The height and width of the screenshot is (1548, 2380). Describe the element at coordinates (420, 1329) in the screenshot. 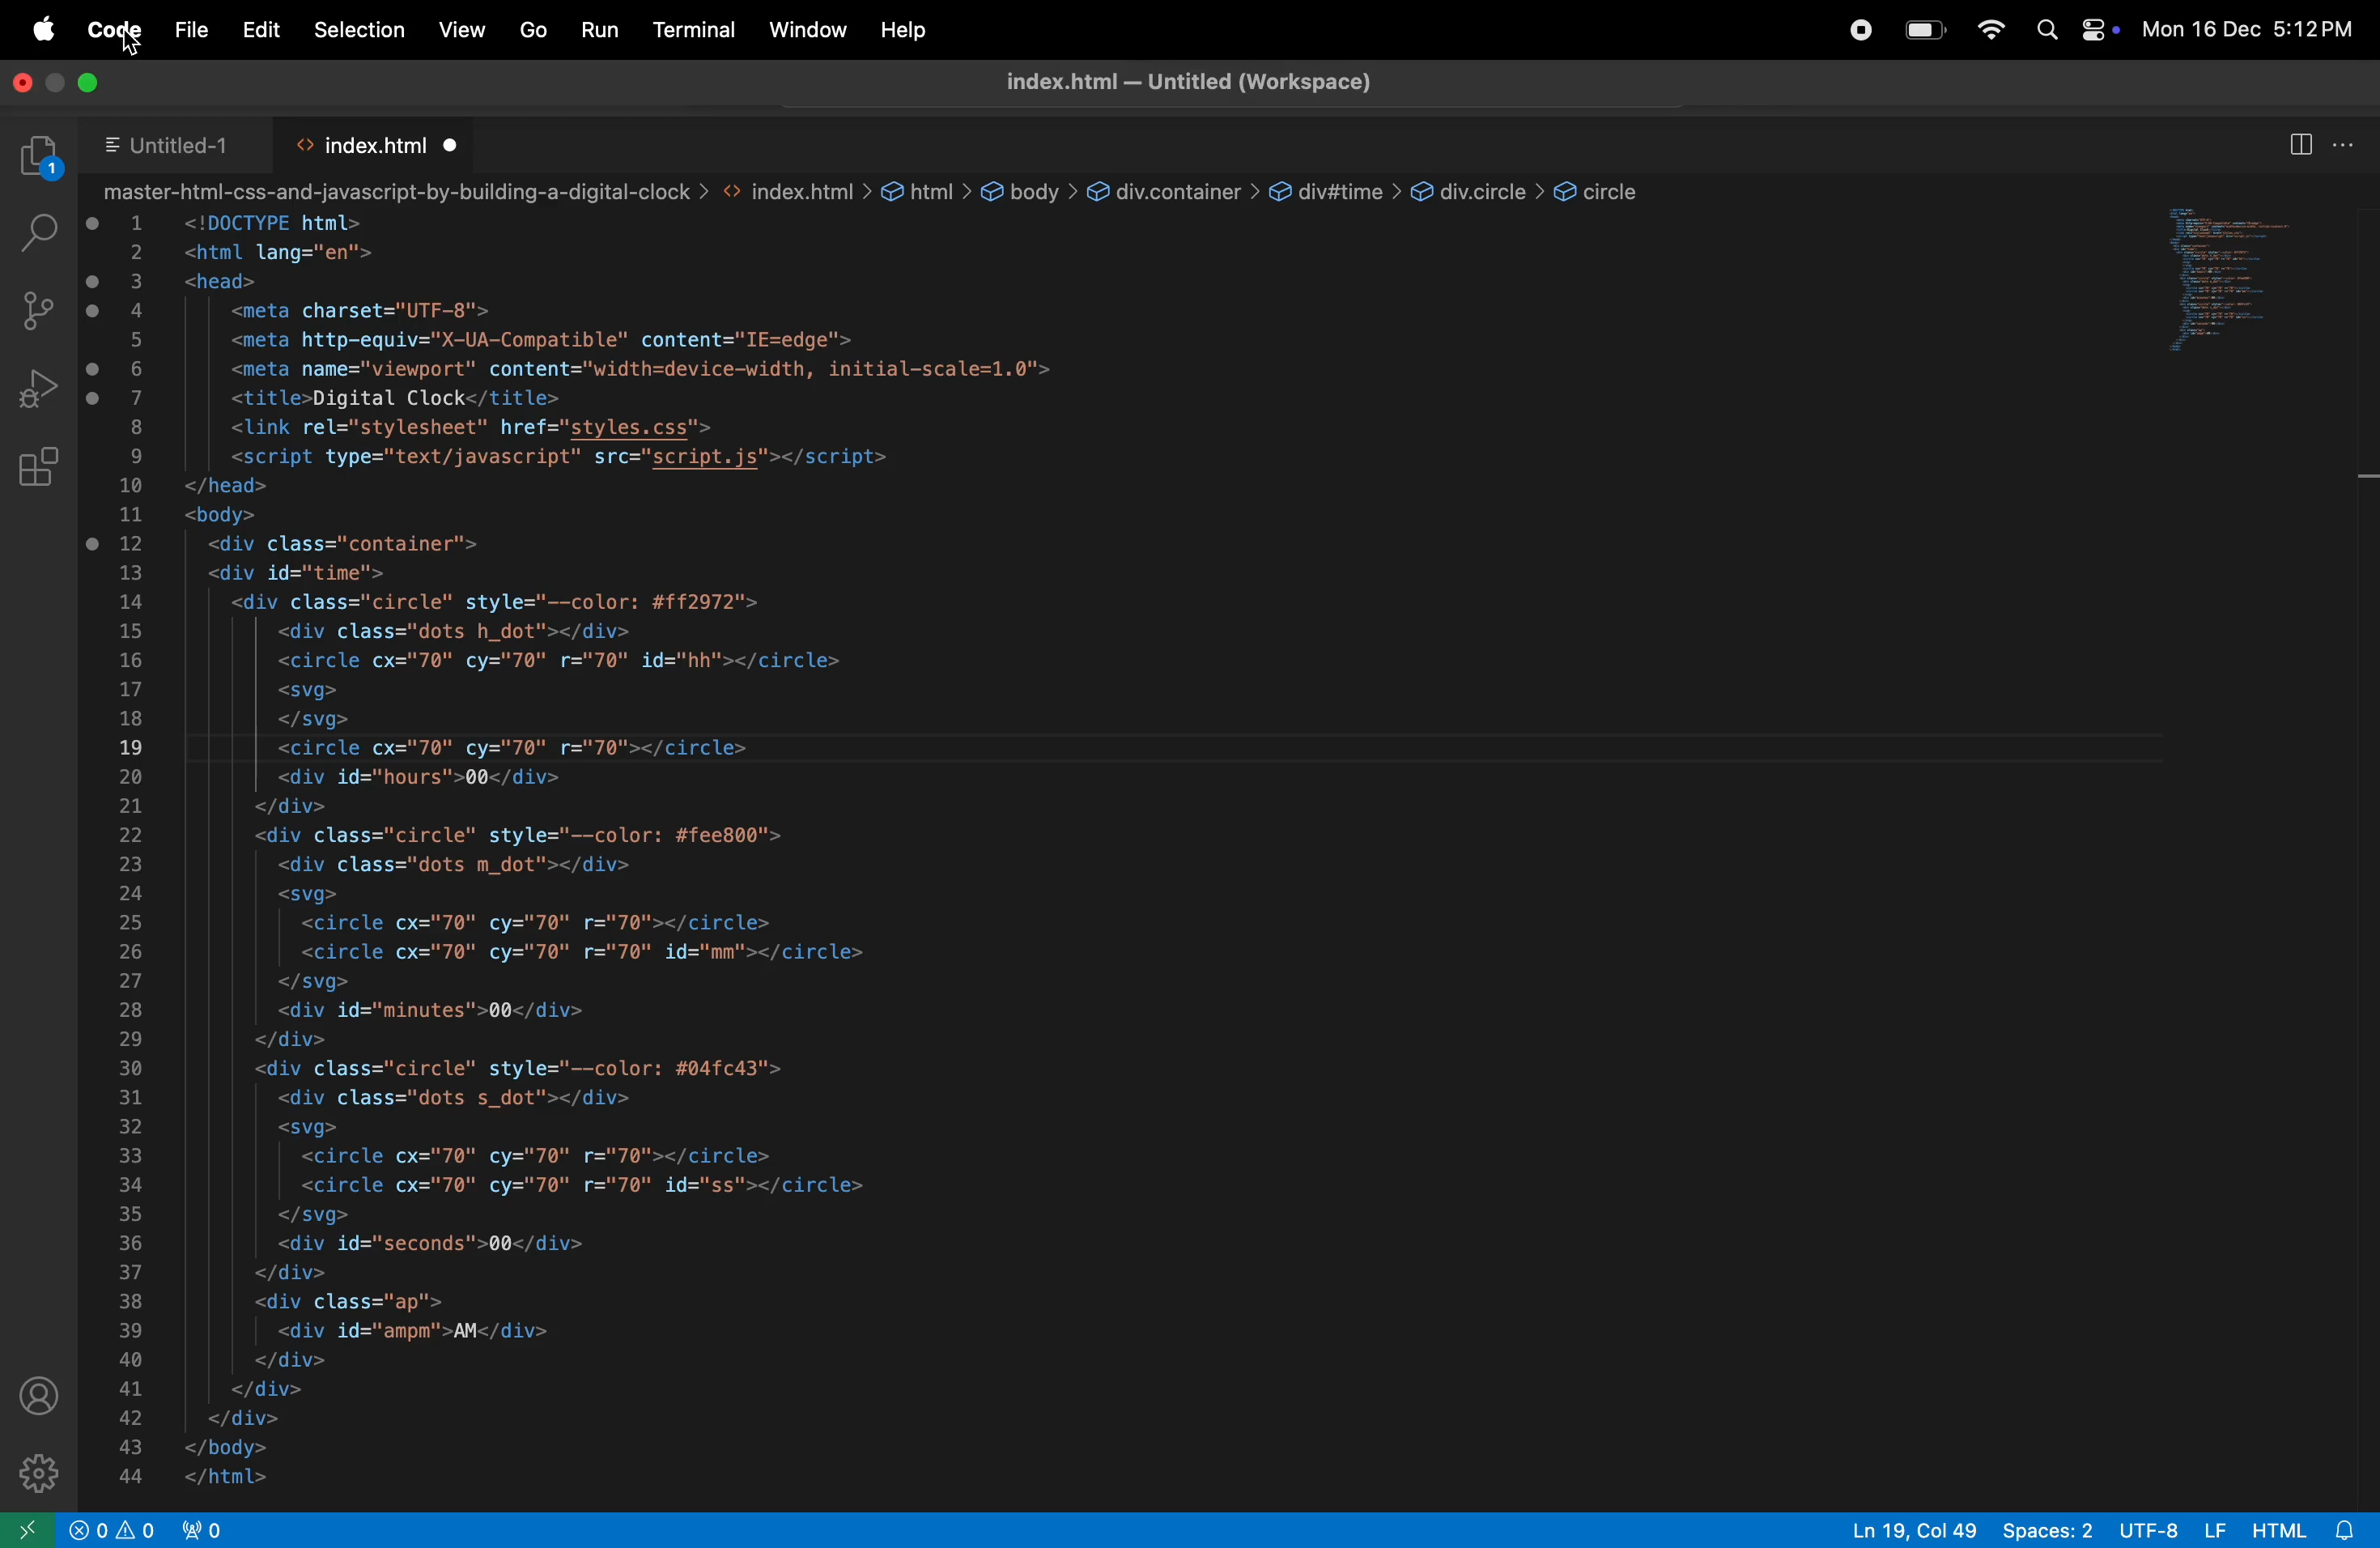

I see `<div id="ampm'>AM</div>` at that location.